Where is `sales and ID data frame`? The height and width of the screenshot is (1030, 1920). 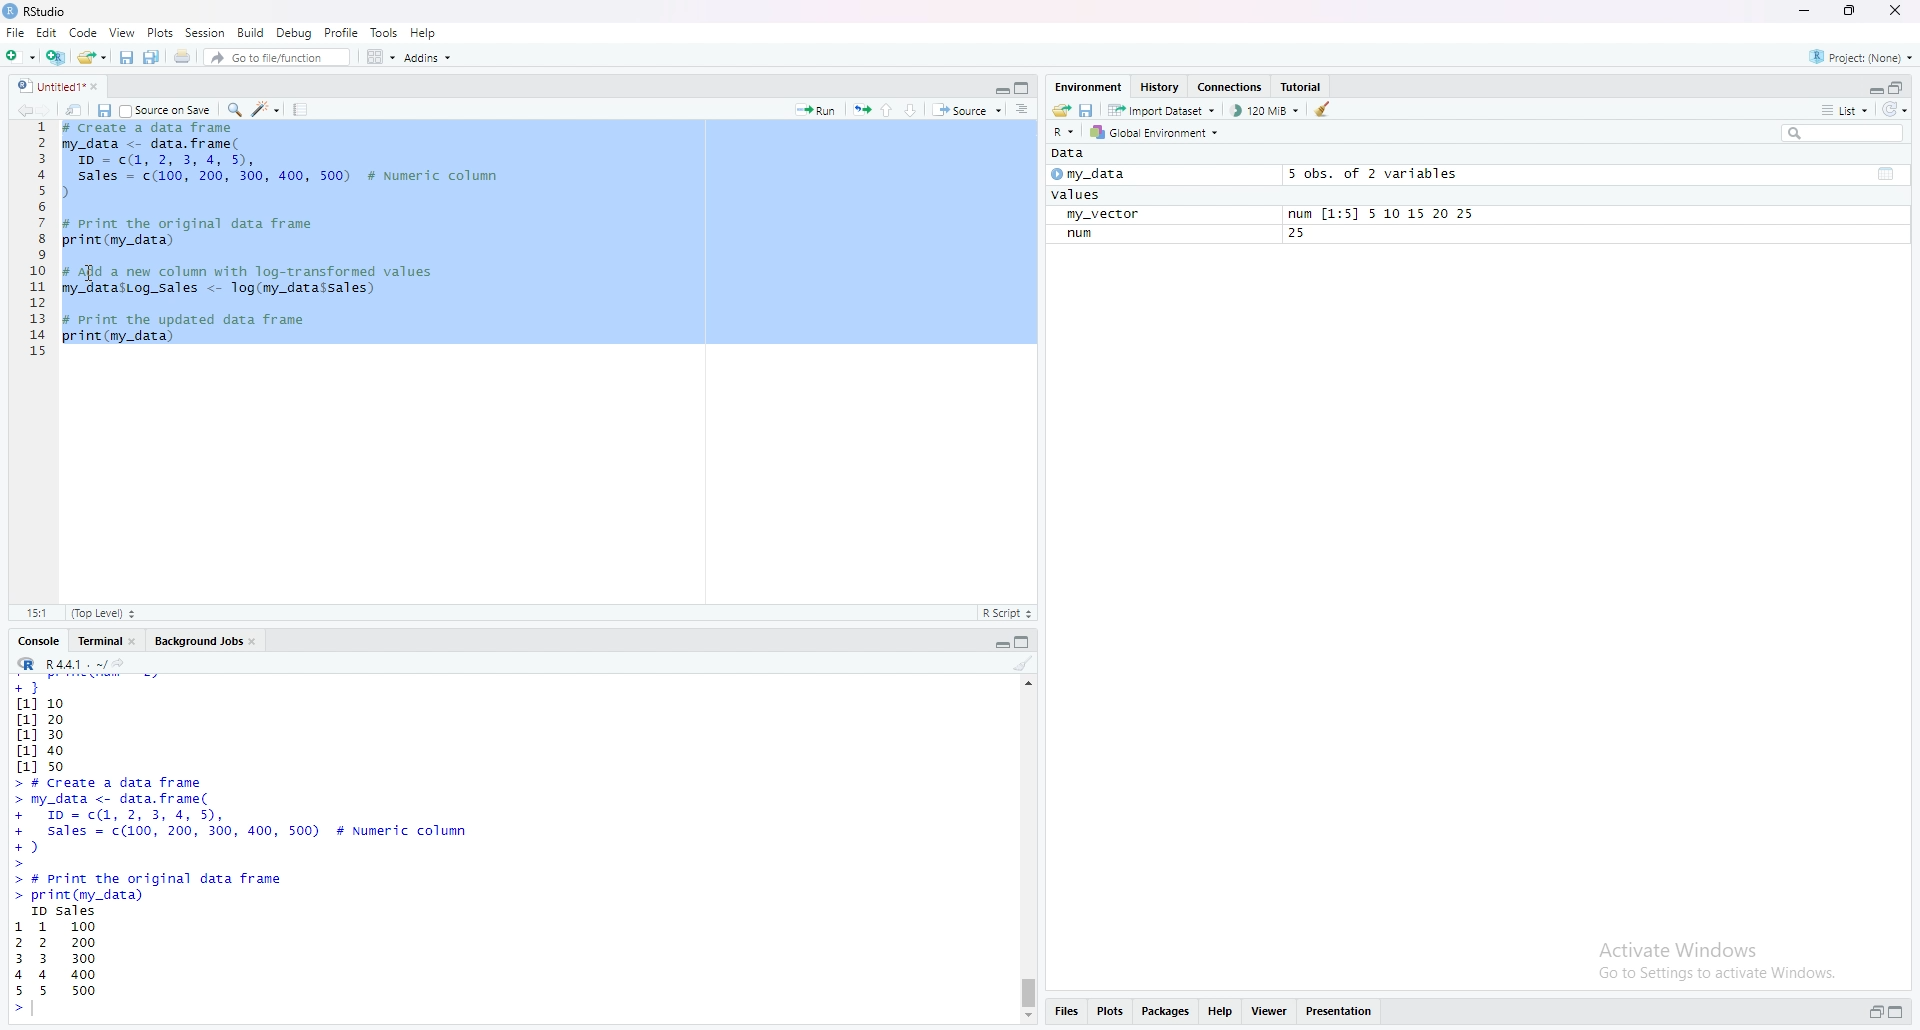 sales and ID data frame is located at coordinates (284, 171).